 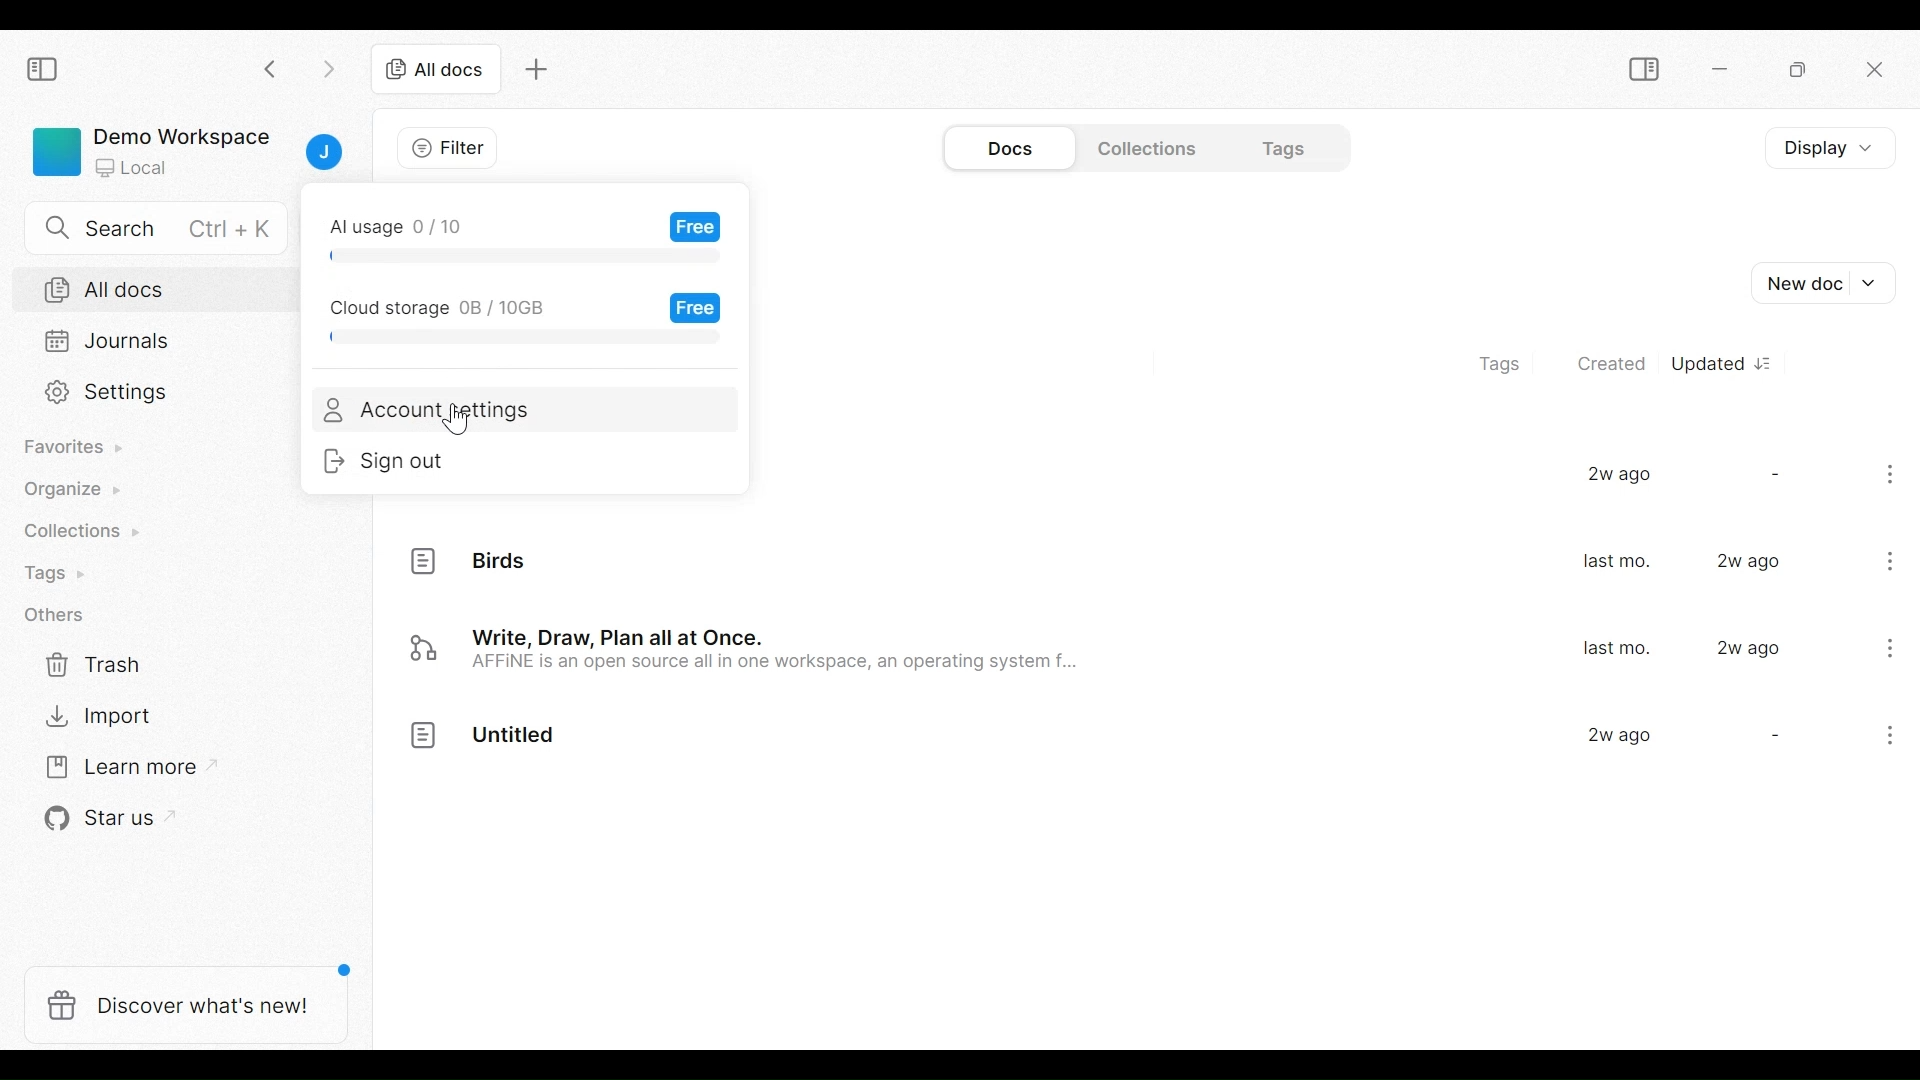 What do you see at coordinates (698, 308) in the screenshot?
I see `Free` at bounding box center [698, 308].